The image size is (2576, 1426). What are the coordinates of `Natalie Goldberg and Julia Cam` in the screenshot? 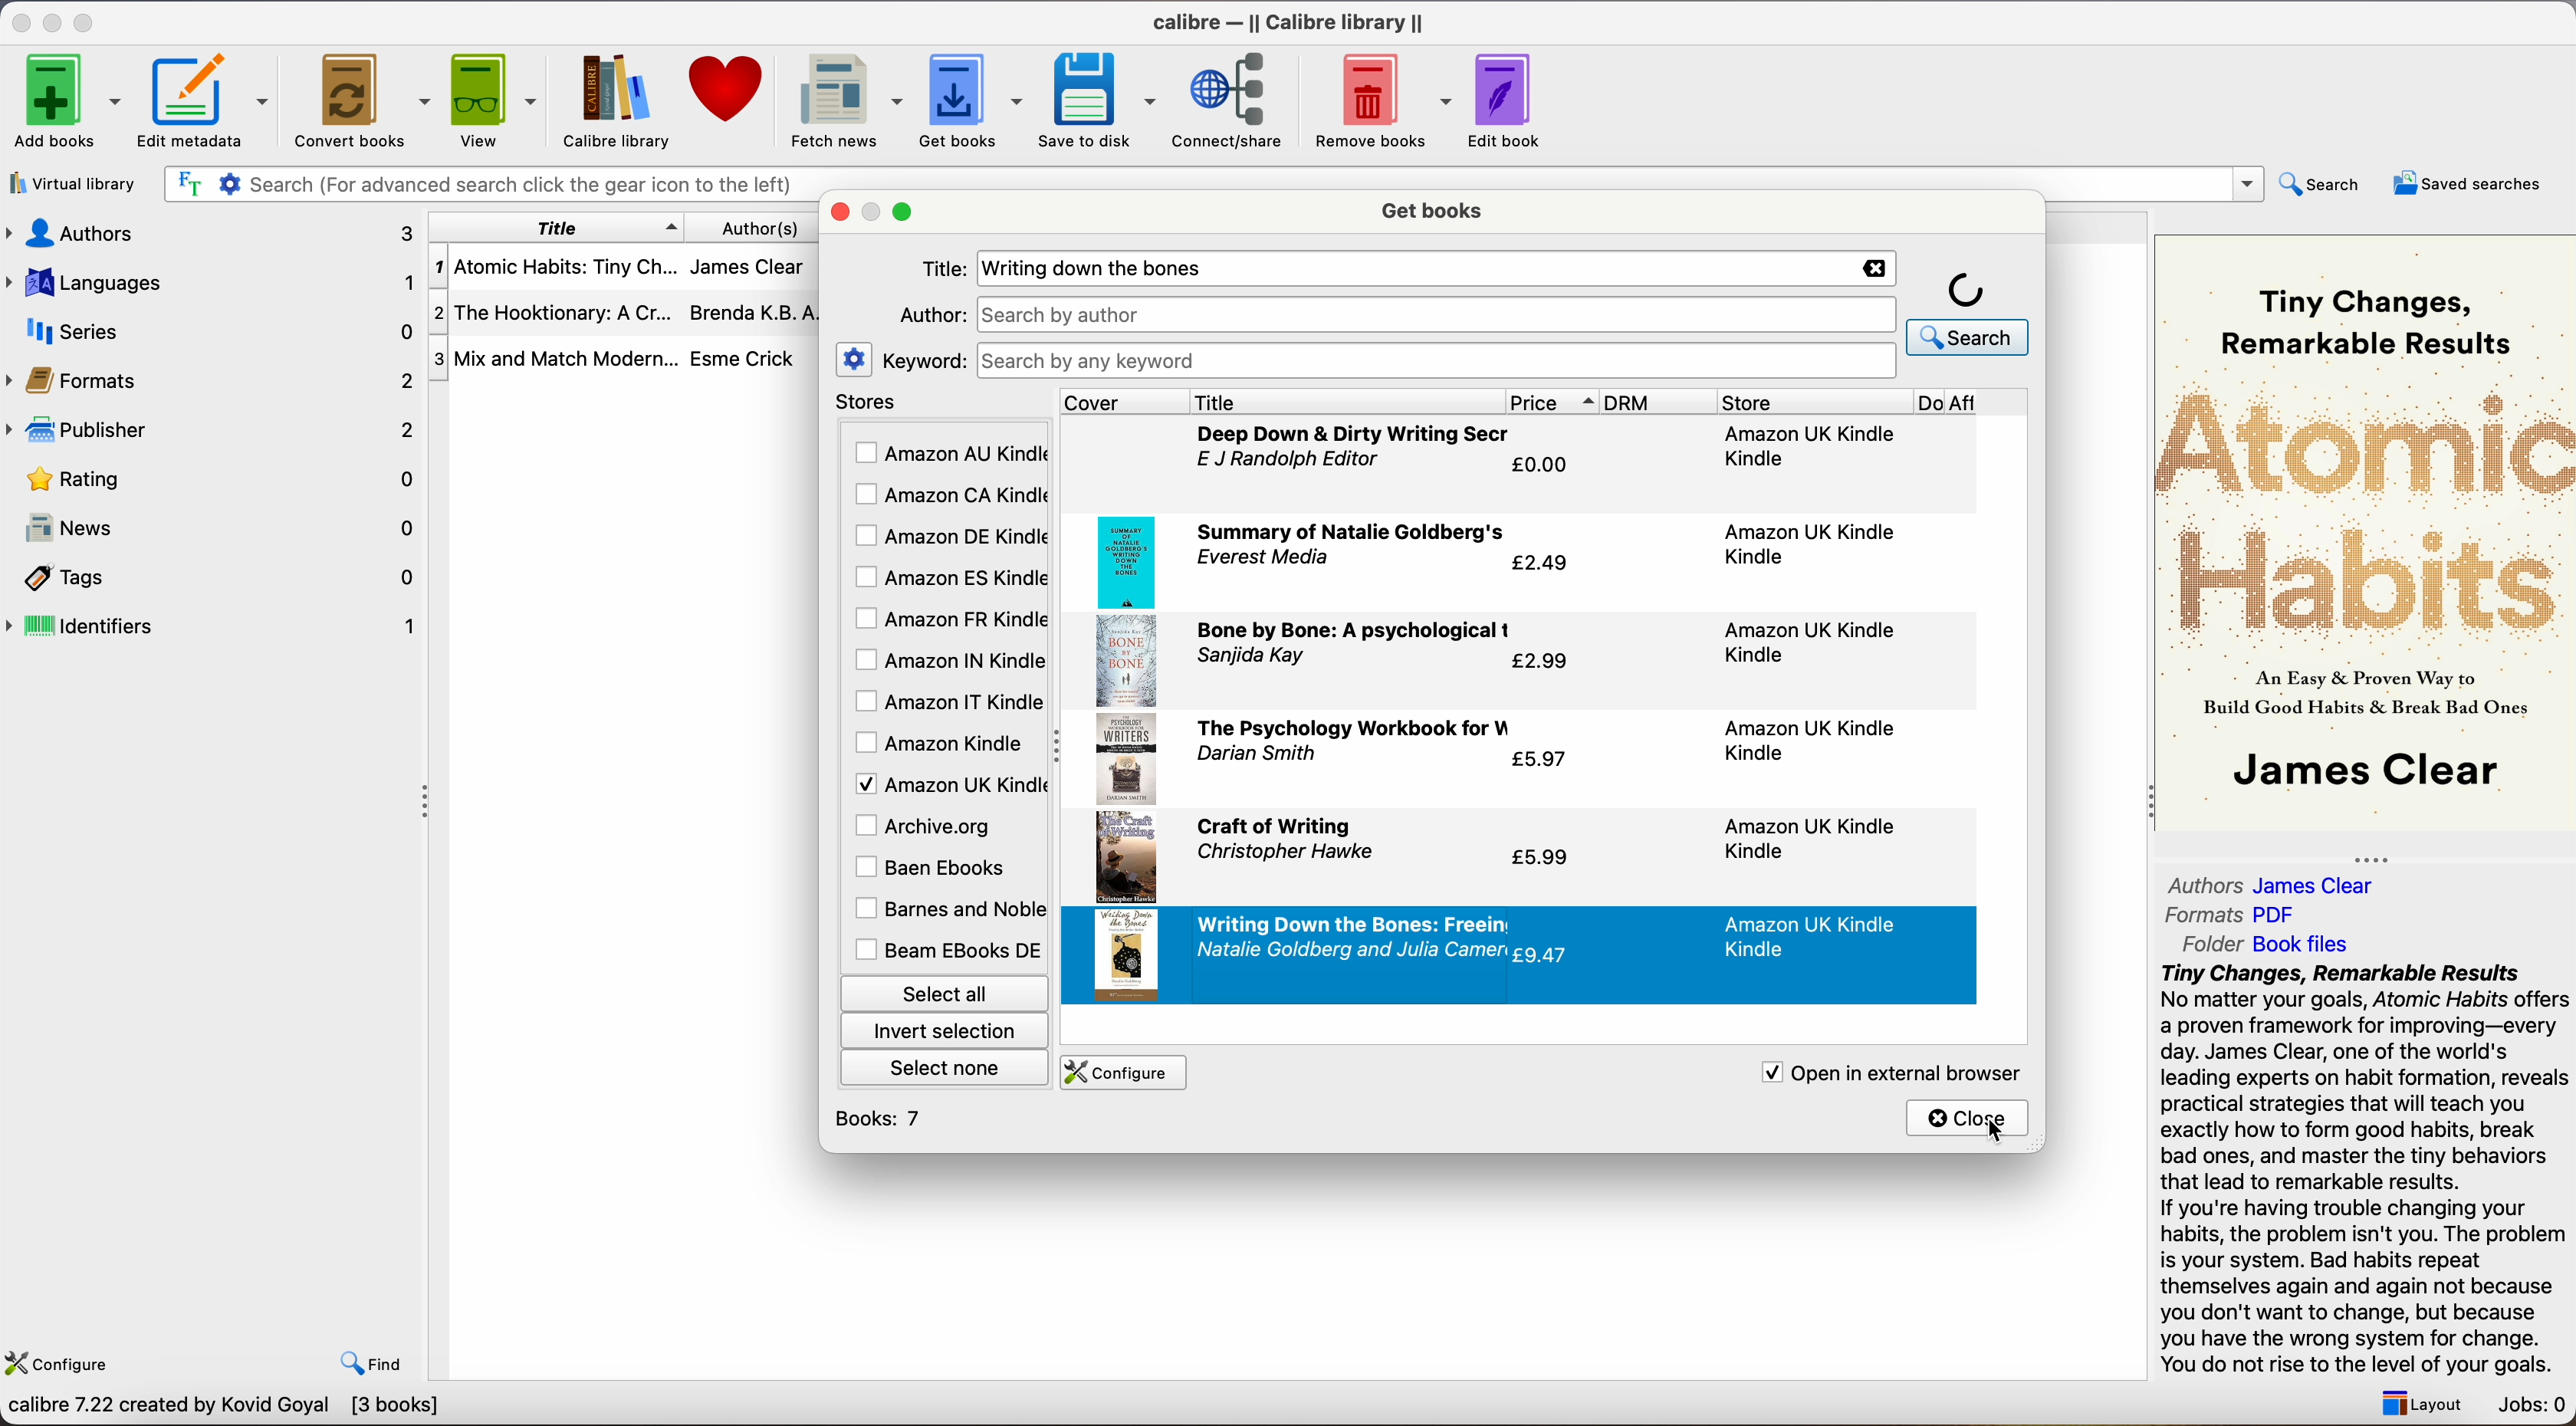 It's located at (1352, 951).